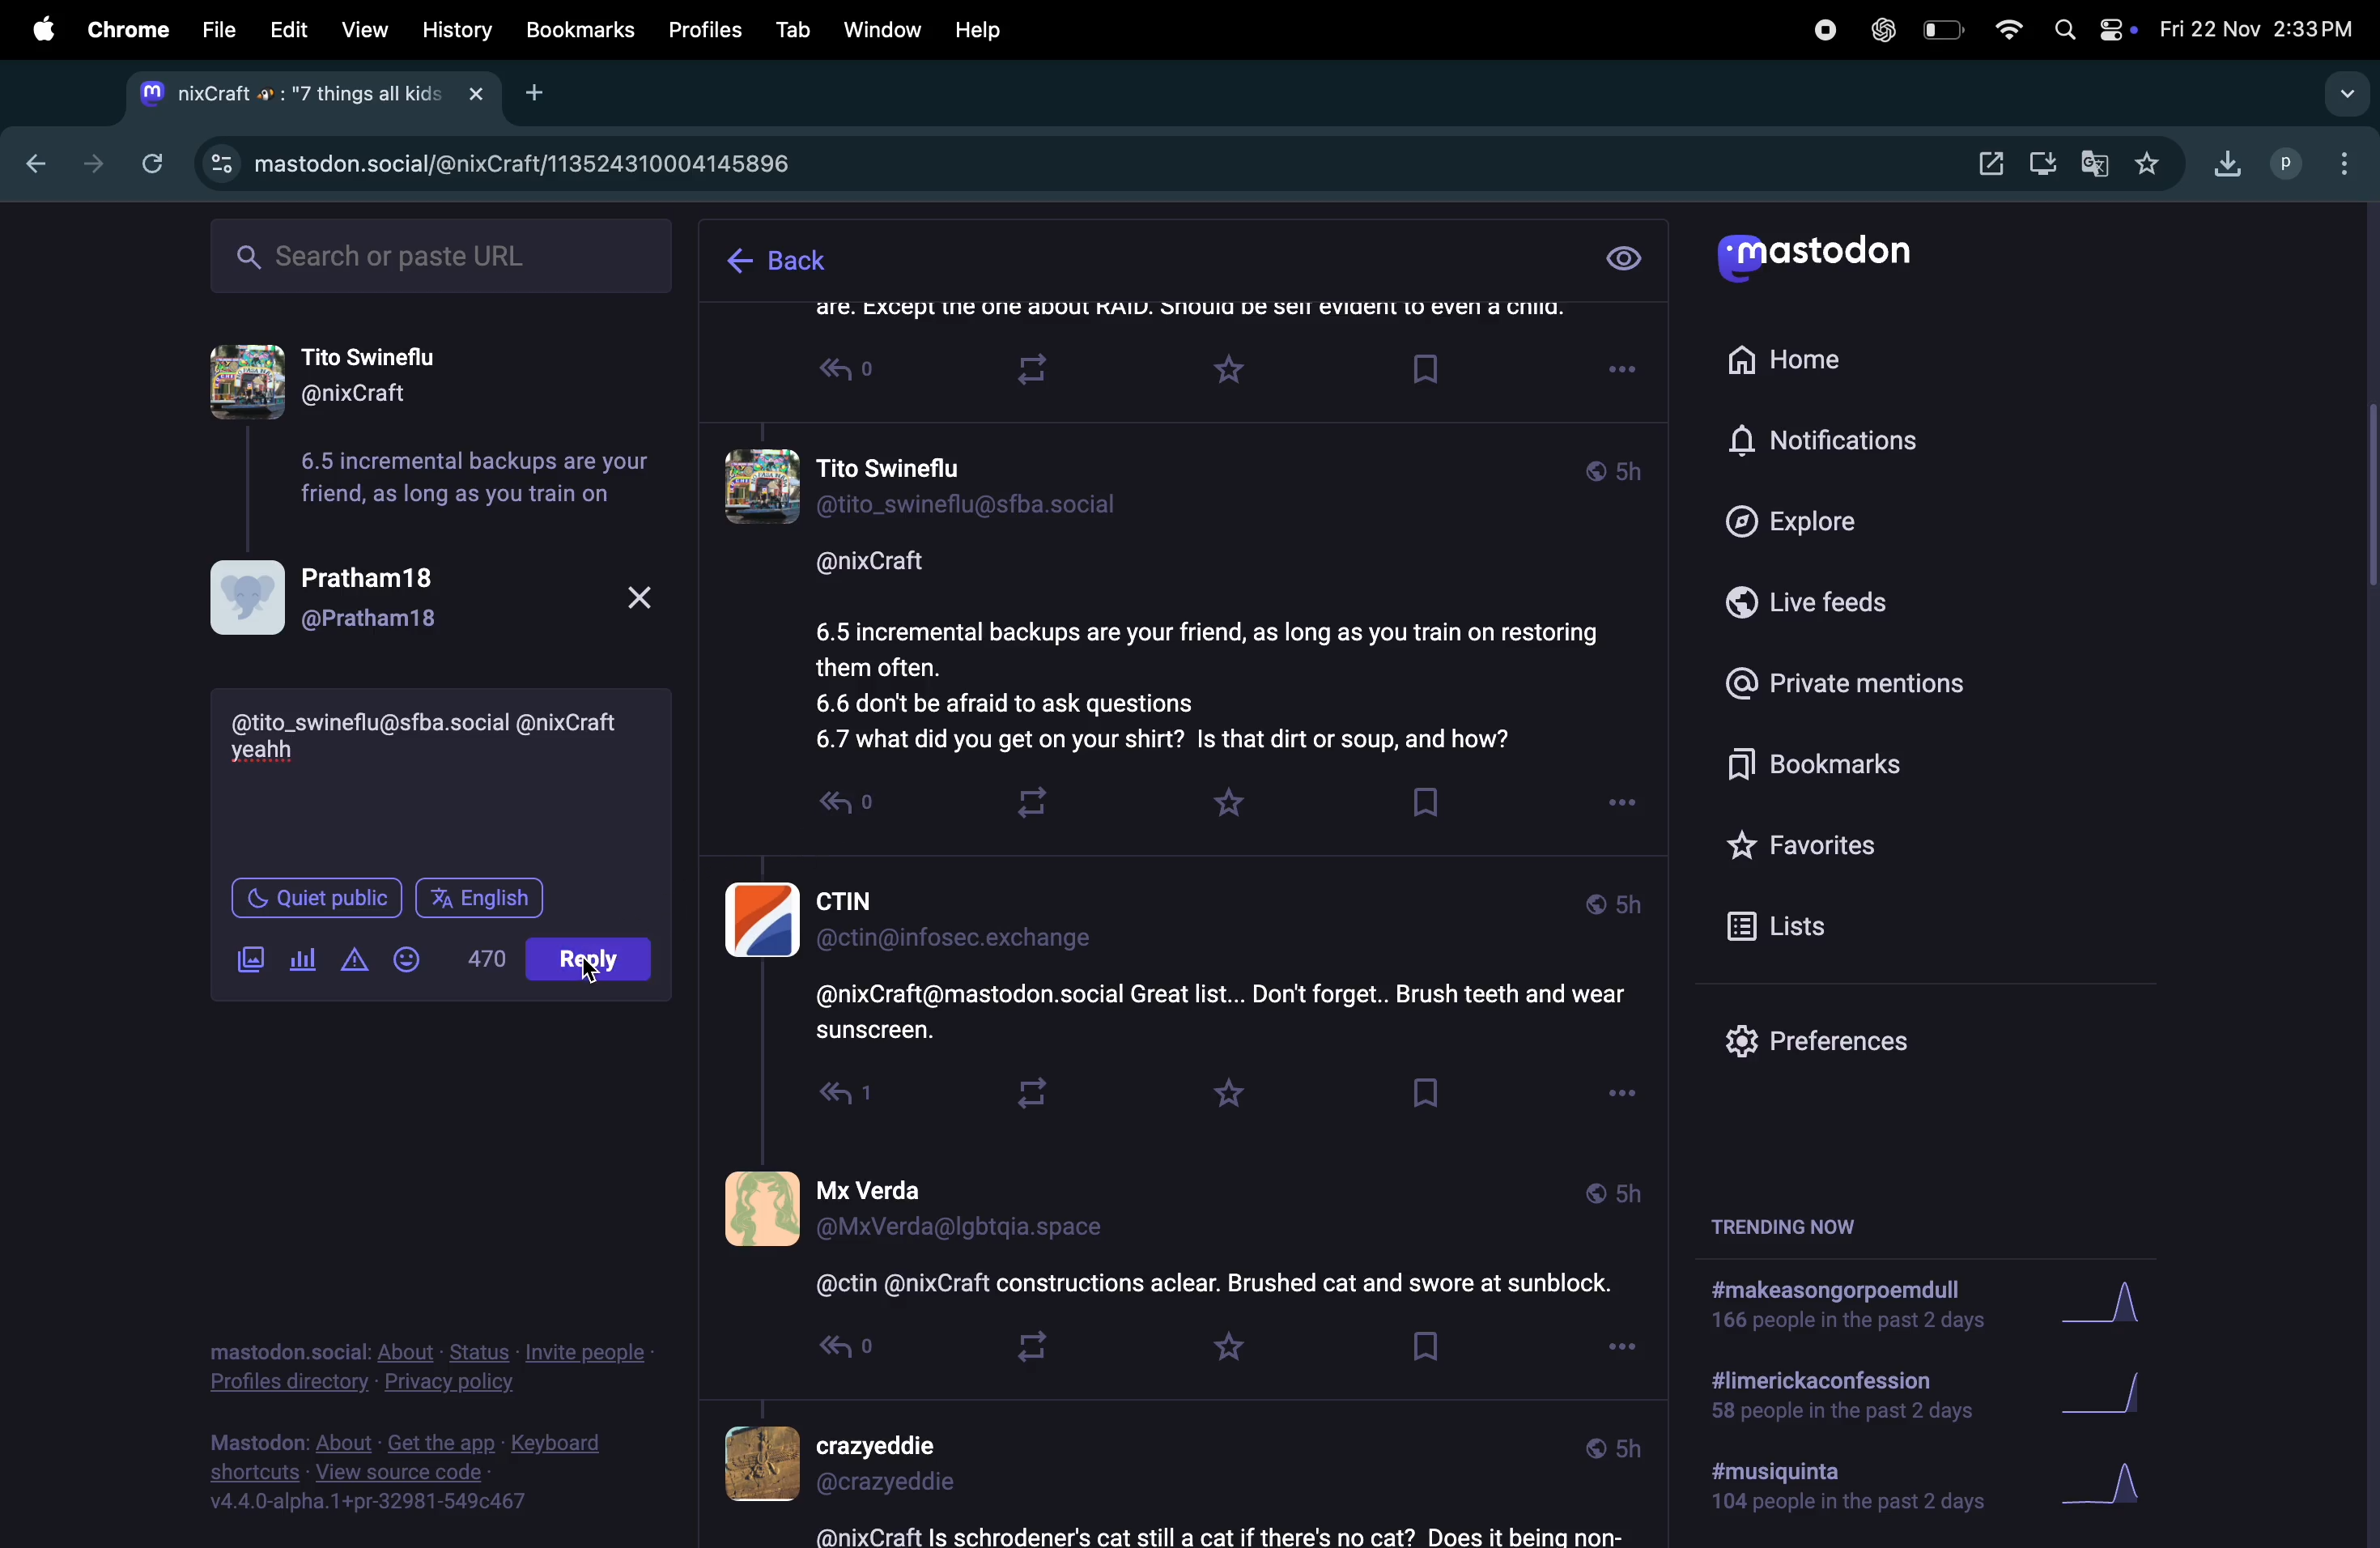 This screenshot has height=1548, width=2380. What do you see at coordinates (1867, 850) in the screenshot?
I see `favourites` at bounding box center [1867, 850].